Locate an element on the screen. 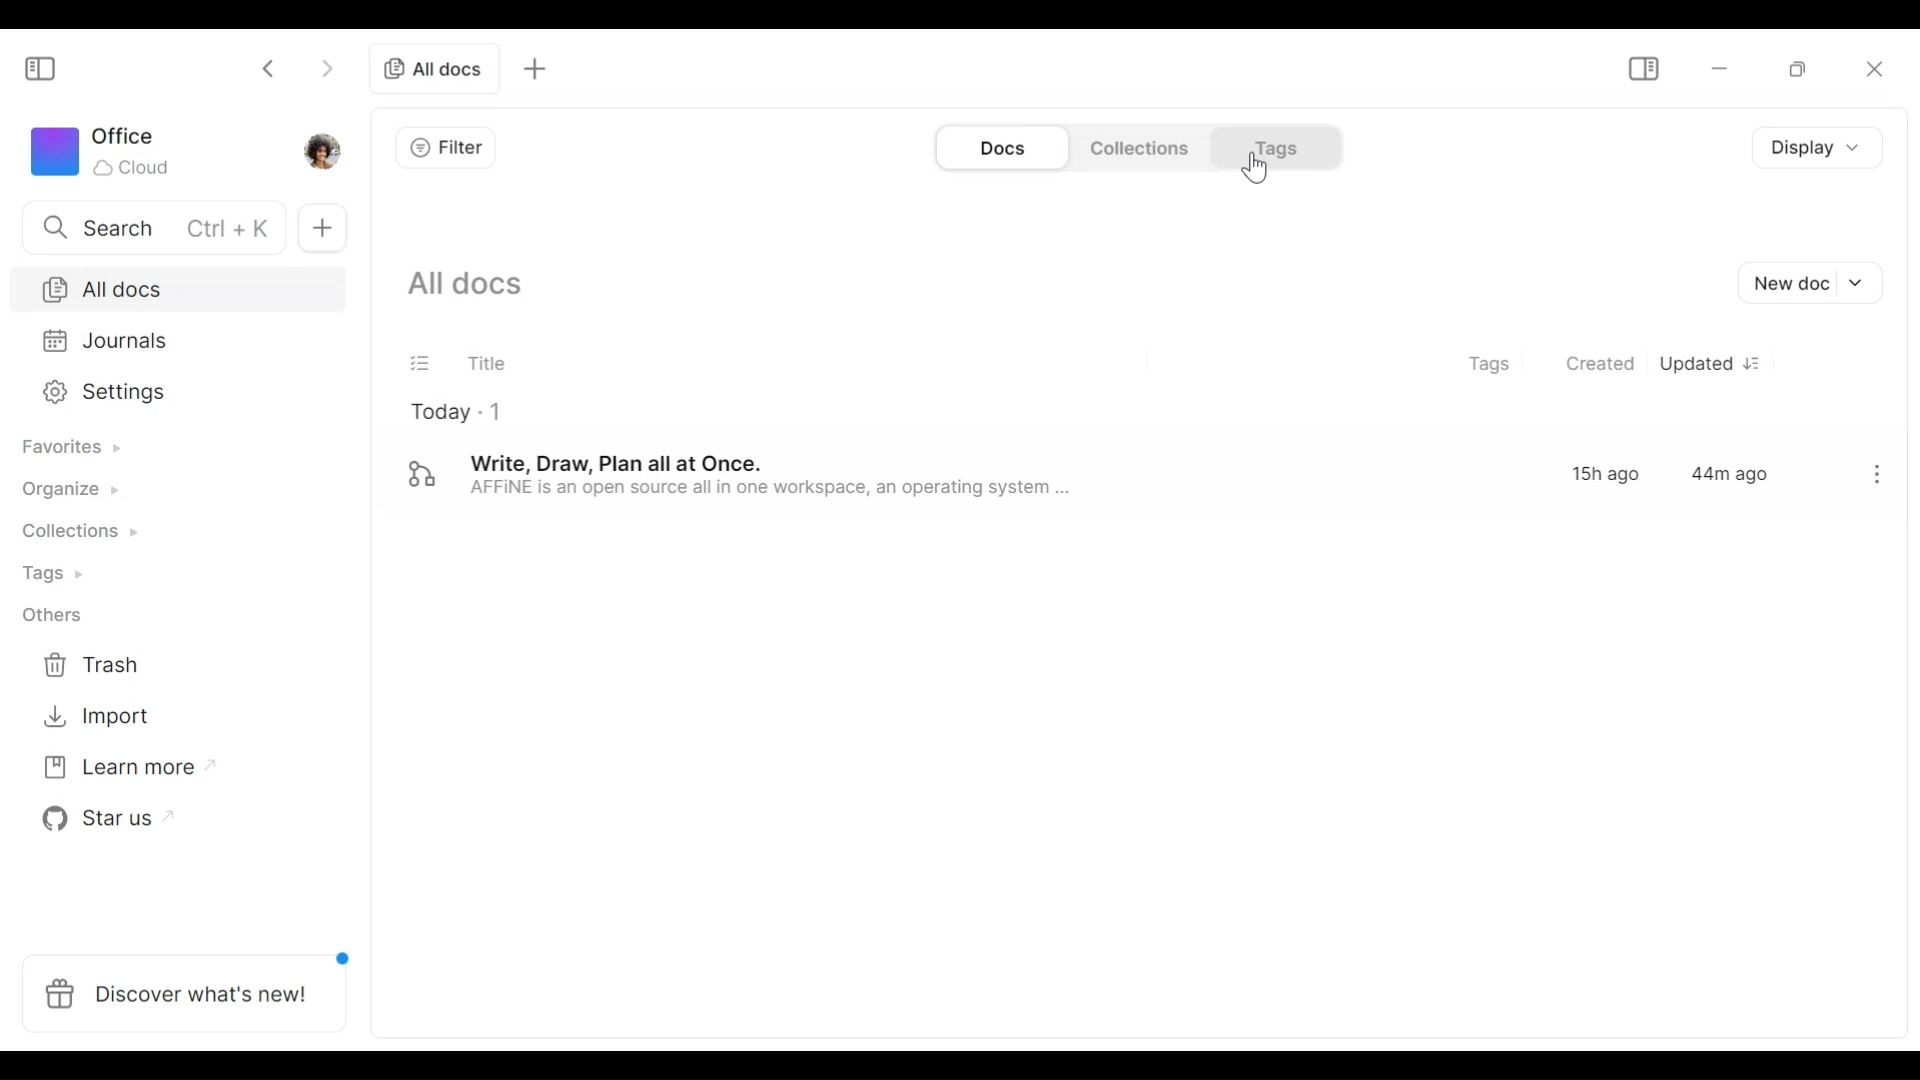 The width and height of the screenshot is (1920, 1080). Minimize is located at coordinates (1720, 70).